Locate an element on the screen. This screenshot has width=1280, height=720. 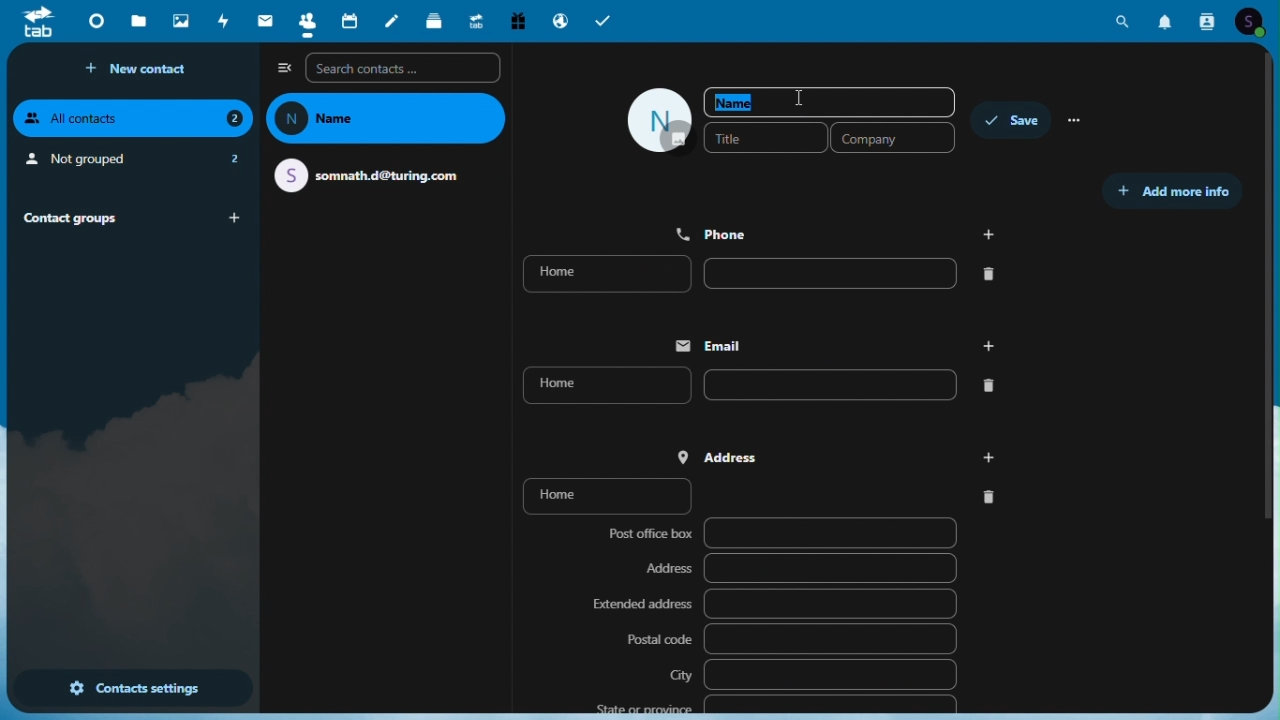
Tasks is located at coordinates (605, 20).